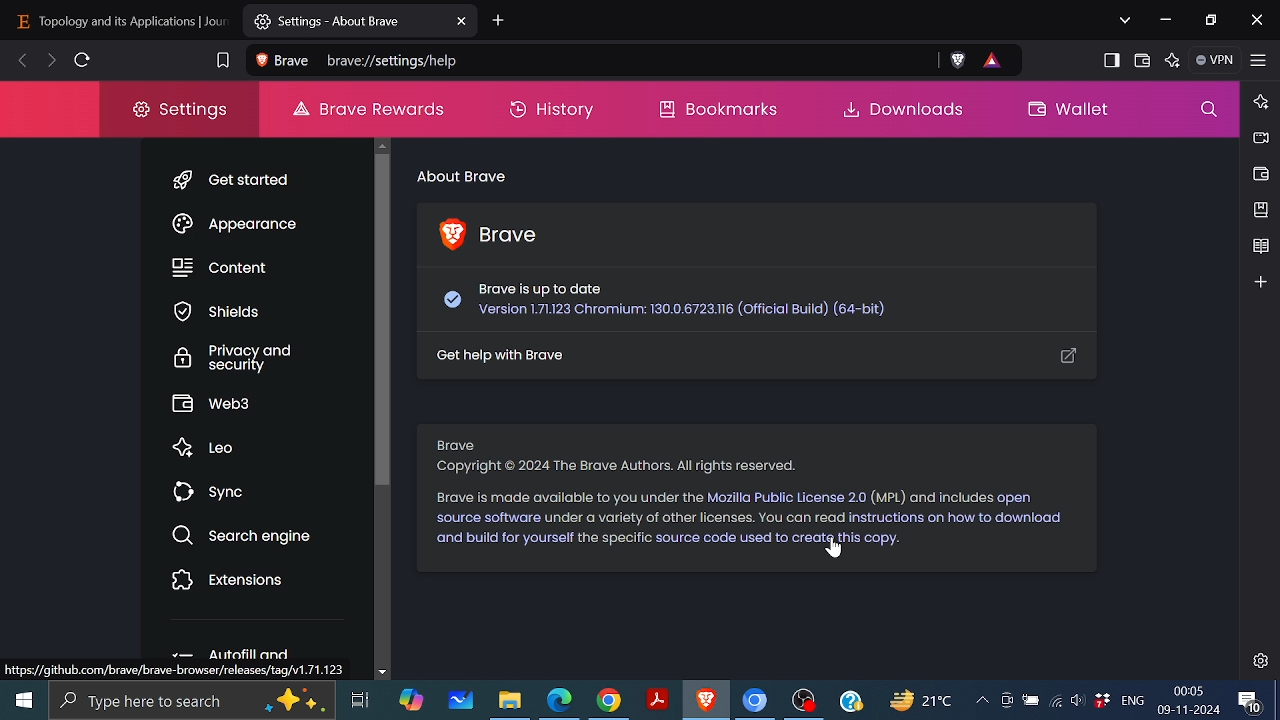 The width and height of the screenshot is (1280, 720). I want to click on Hidden Icons, so click(978, 701).